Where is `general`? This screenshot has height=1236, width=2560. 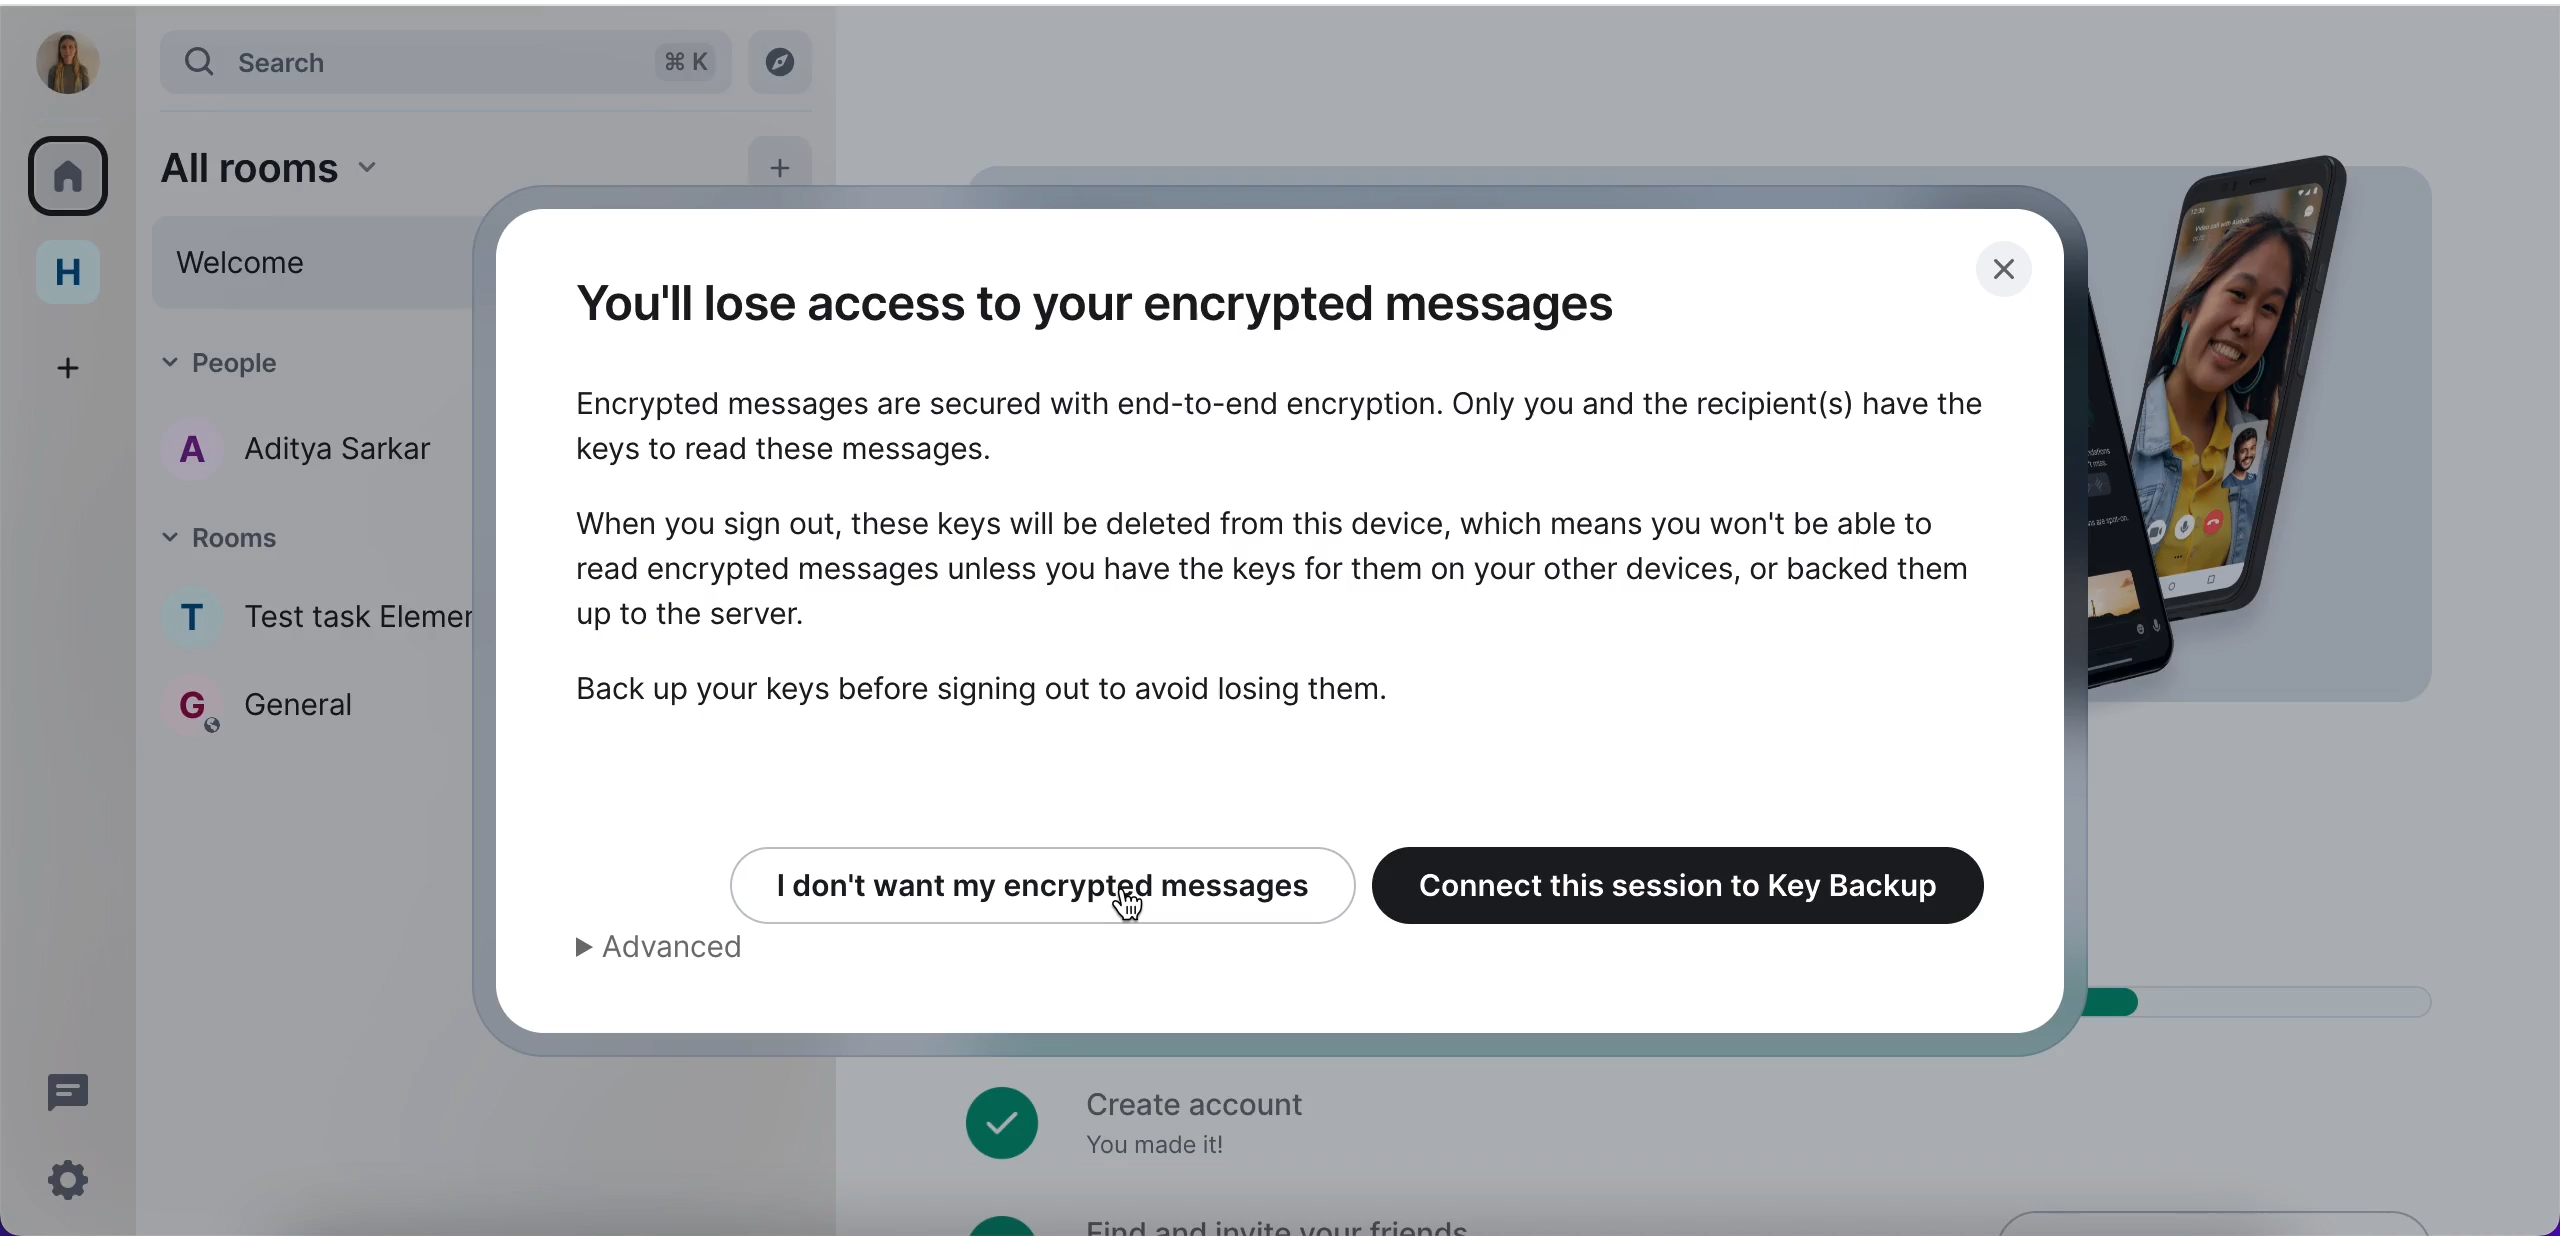
general is located at coordinates (311, 717).